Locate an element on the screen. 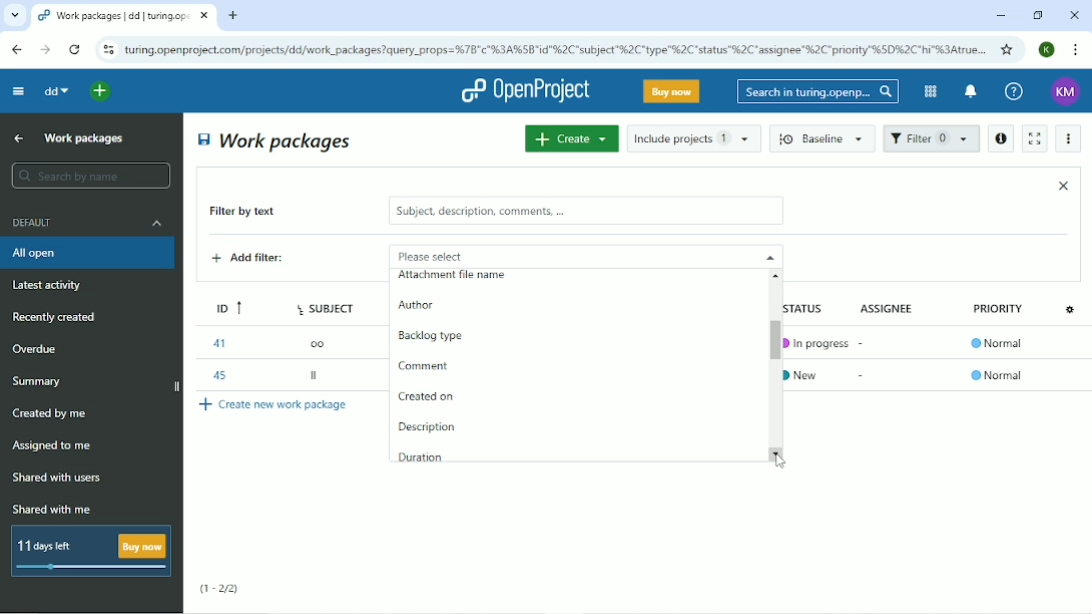  All open is located at coordinates (90, 253).